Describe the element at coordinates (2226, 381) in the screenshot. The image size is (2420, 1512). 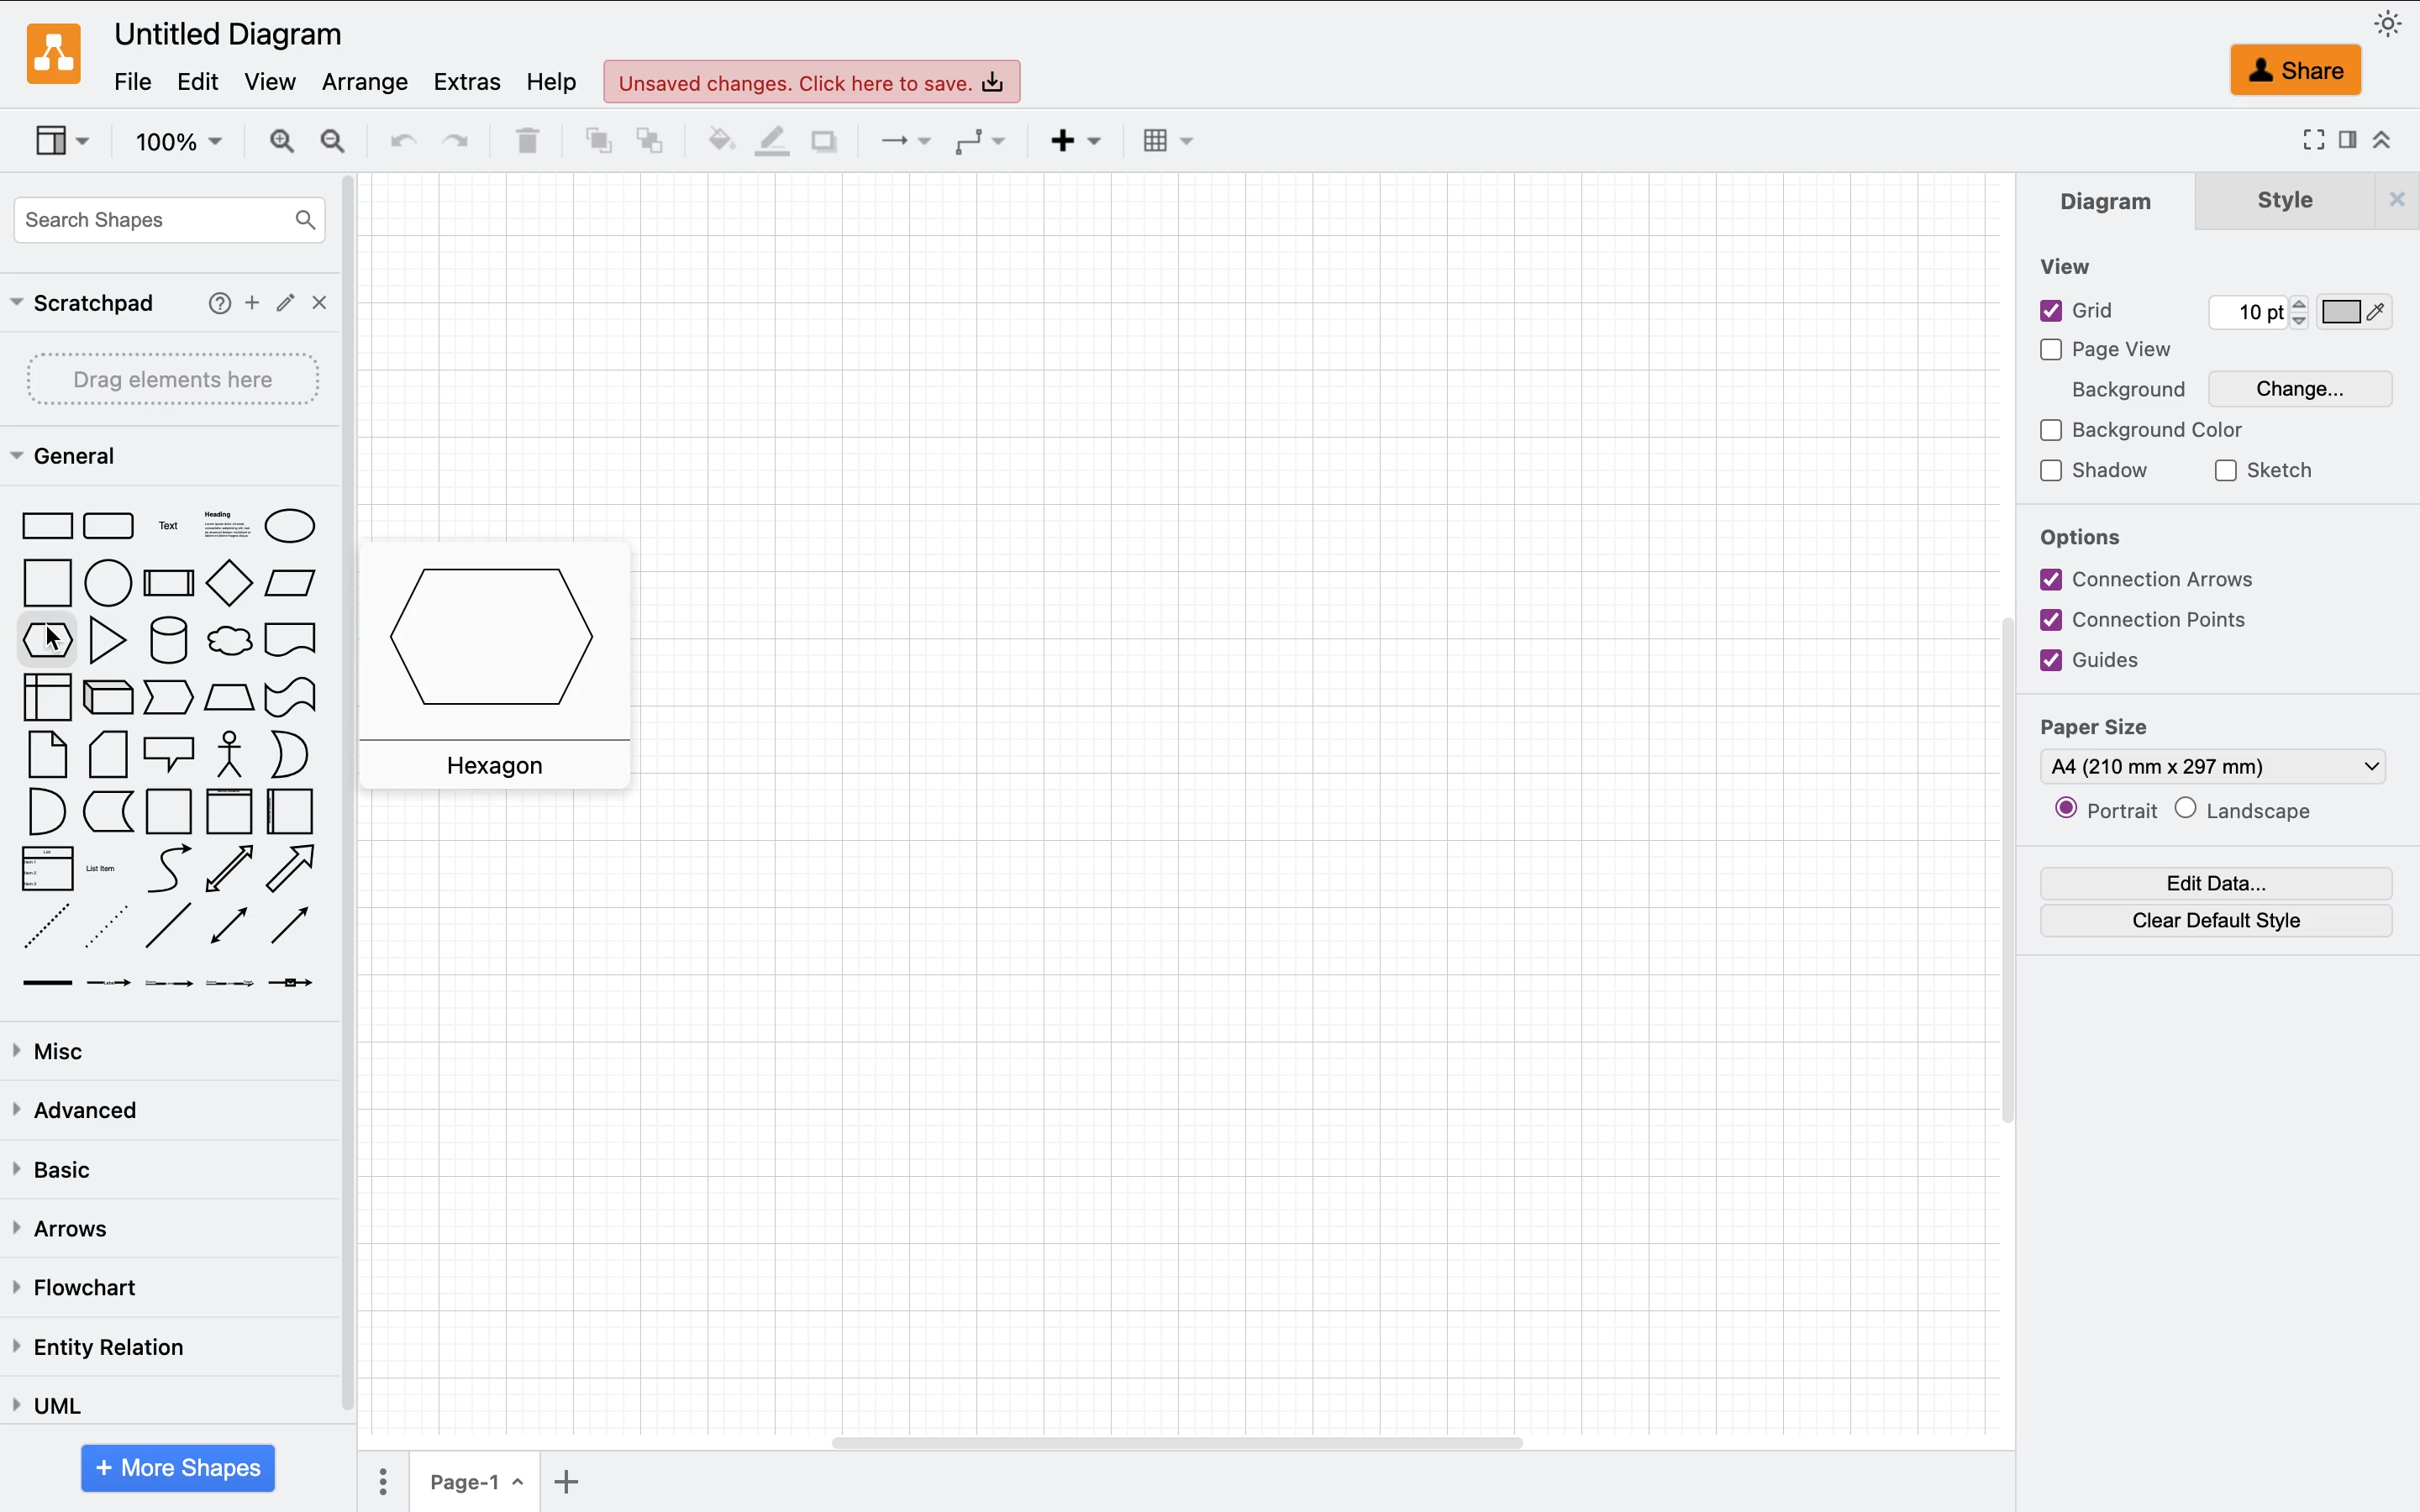
I see `change background` at that location.